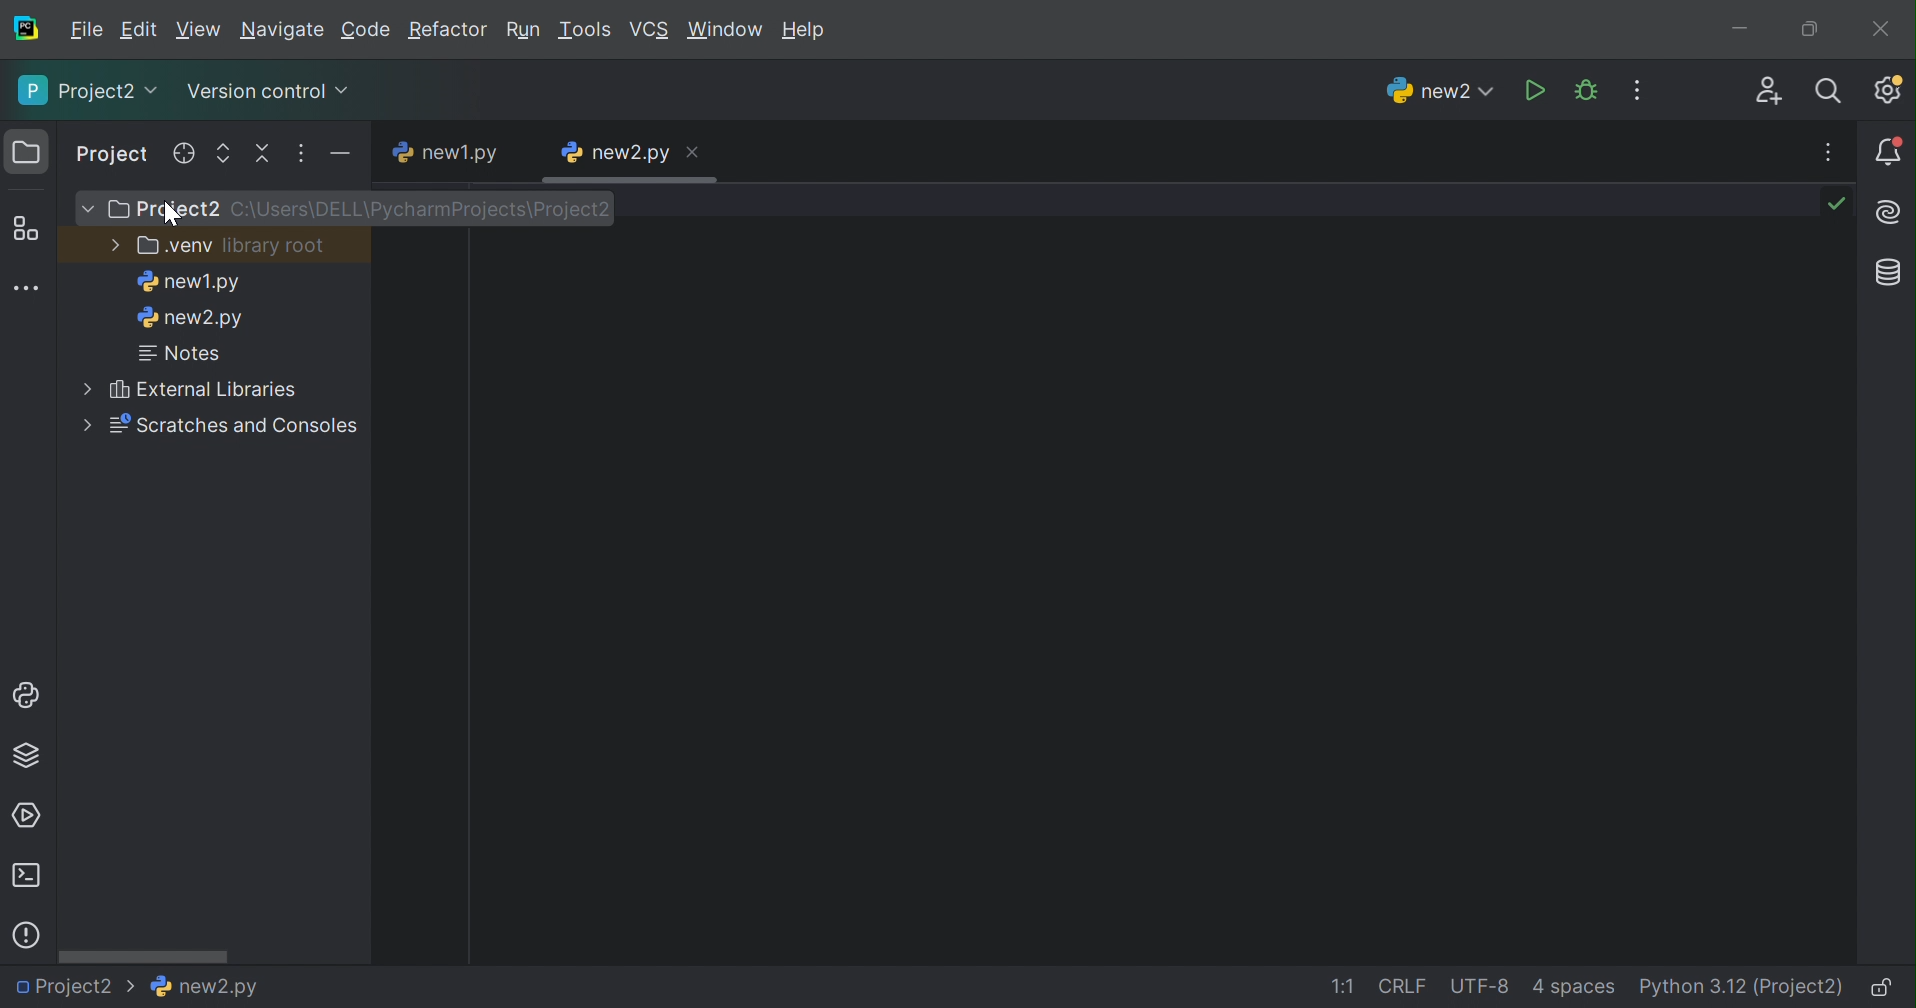  Describe the element at coordinates (90, 210) in the screenshot. I see `More` at that location.